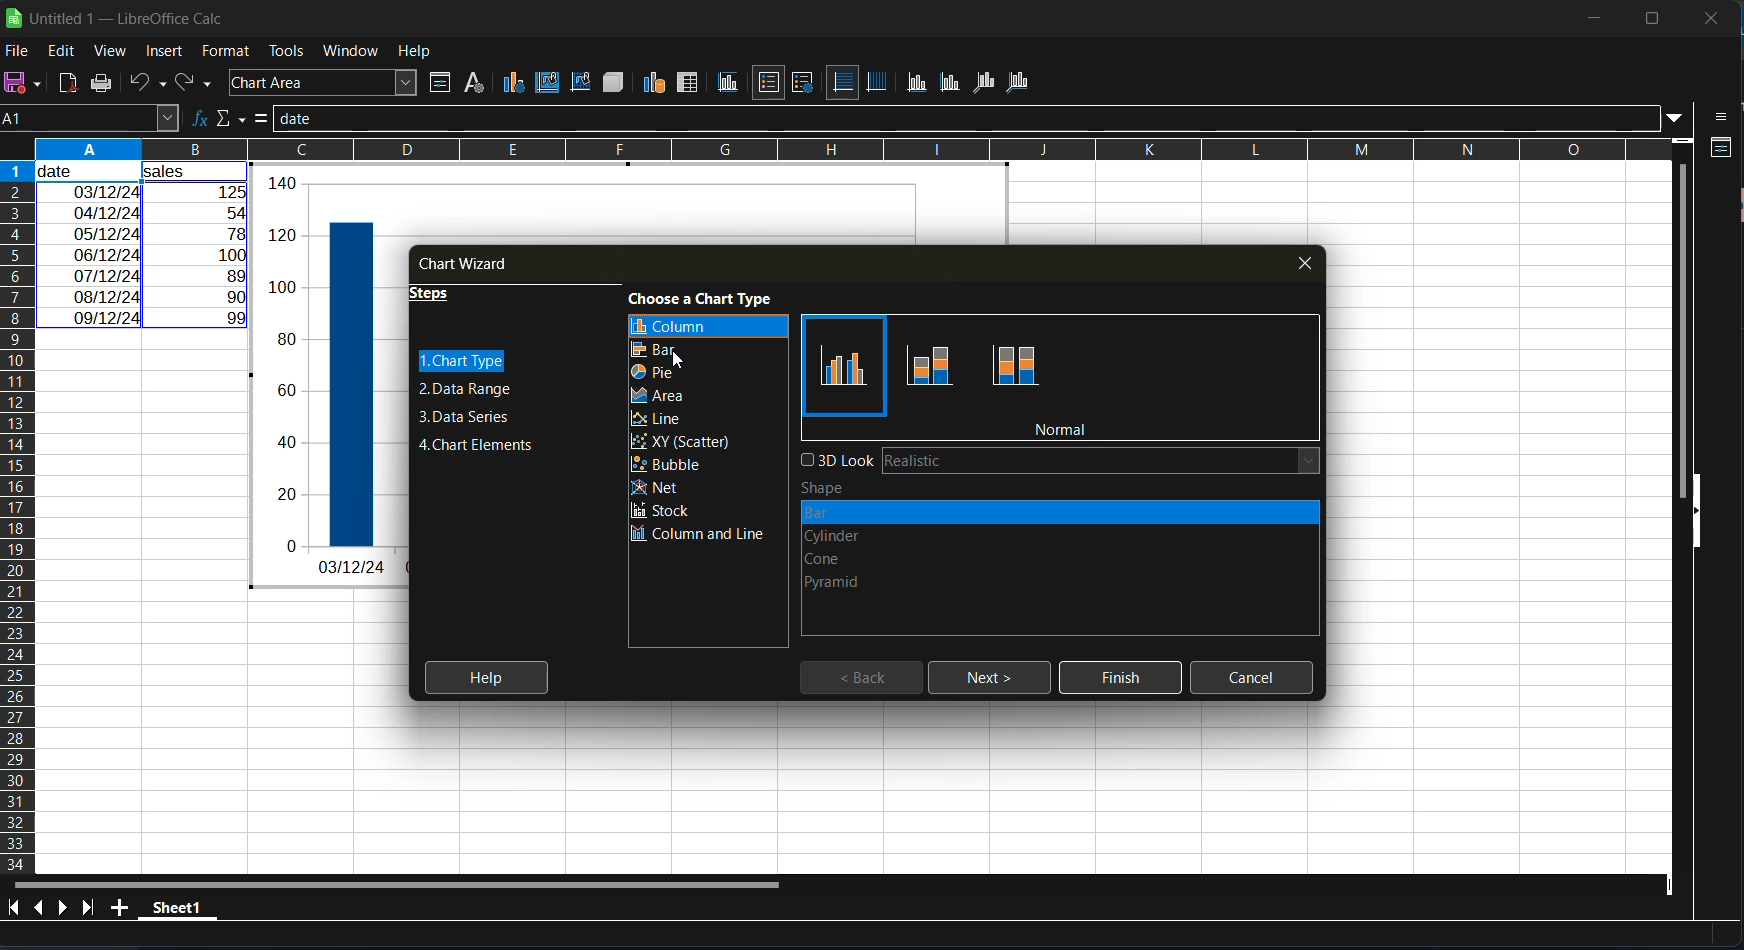 The height and width of the screenshot is (950, 1744). I want to click on cancel, so click(1256, 676).